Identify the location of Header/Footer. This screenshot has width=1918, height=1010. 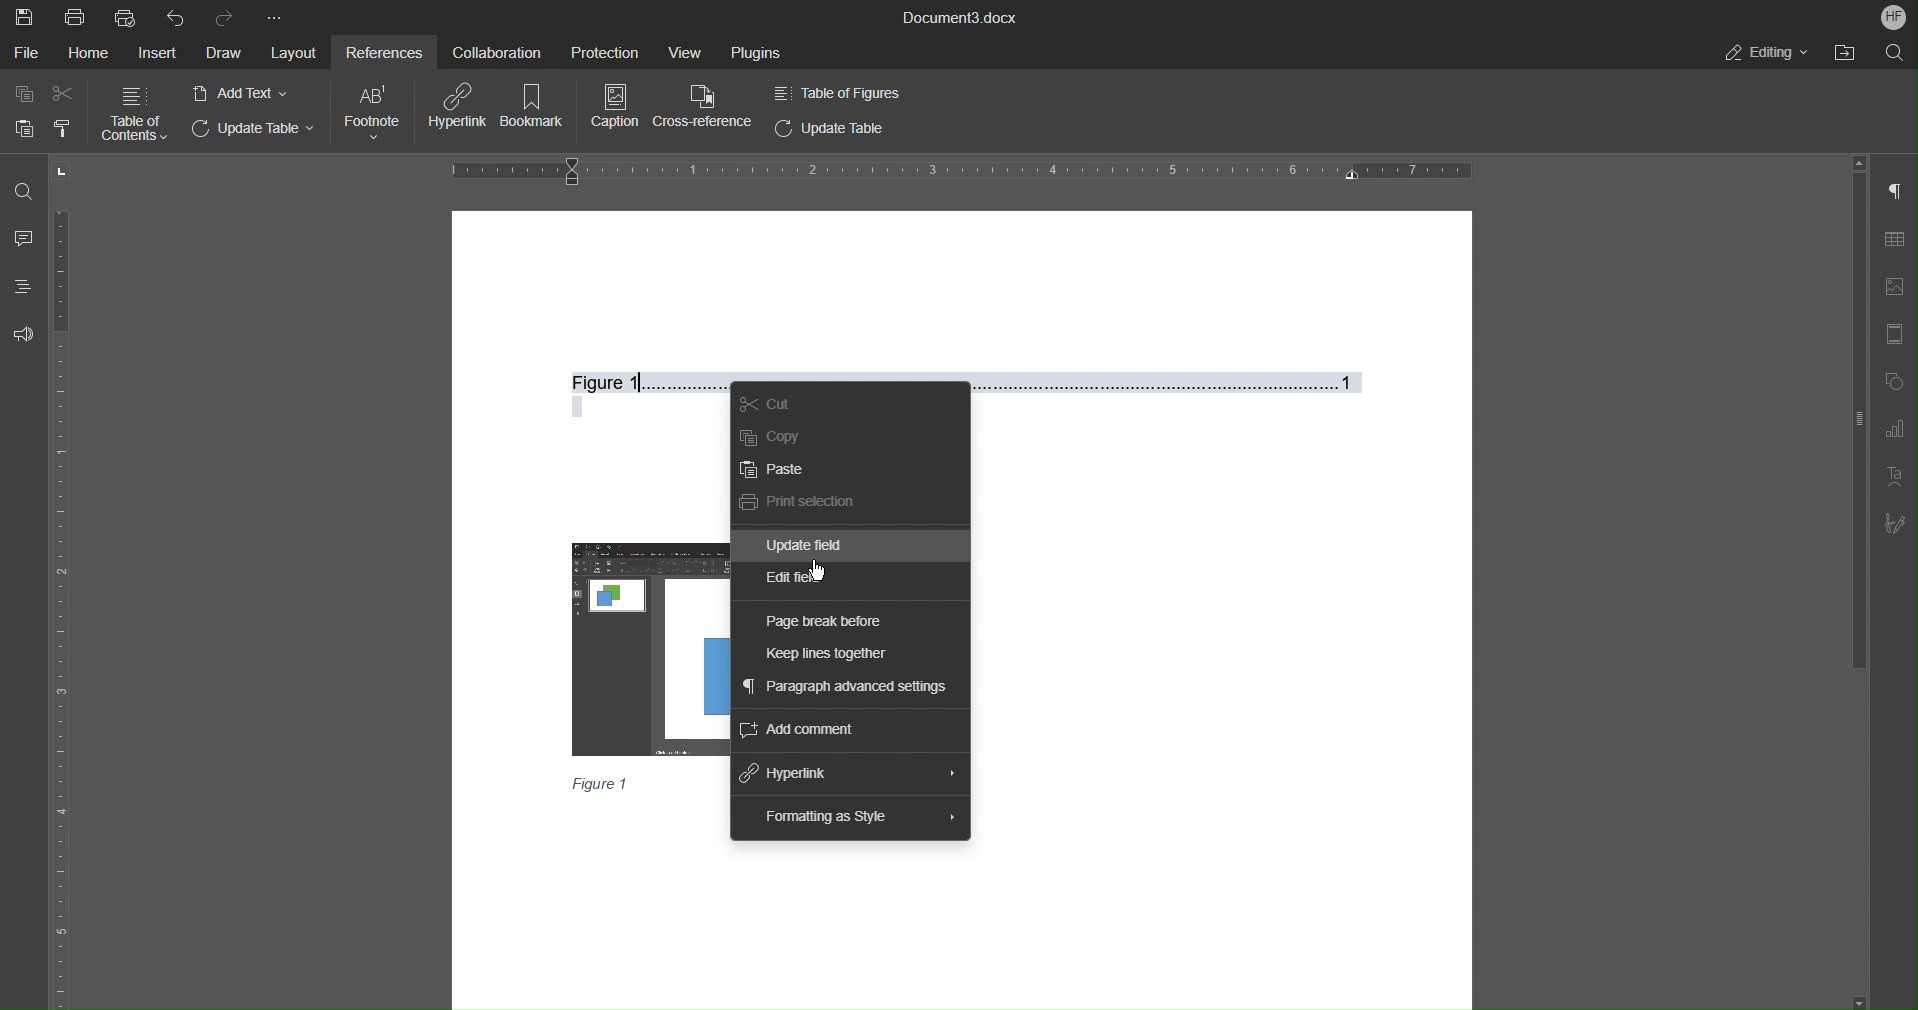
(1898, 336).